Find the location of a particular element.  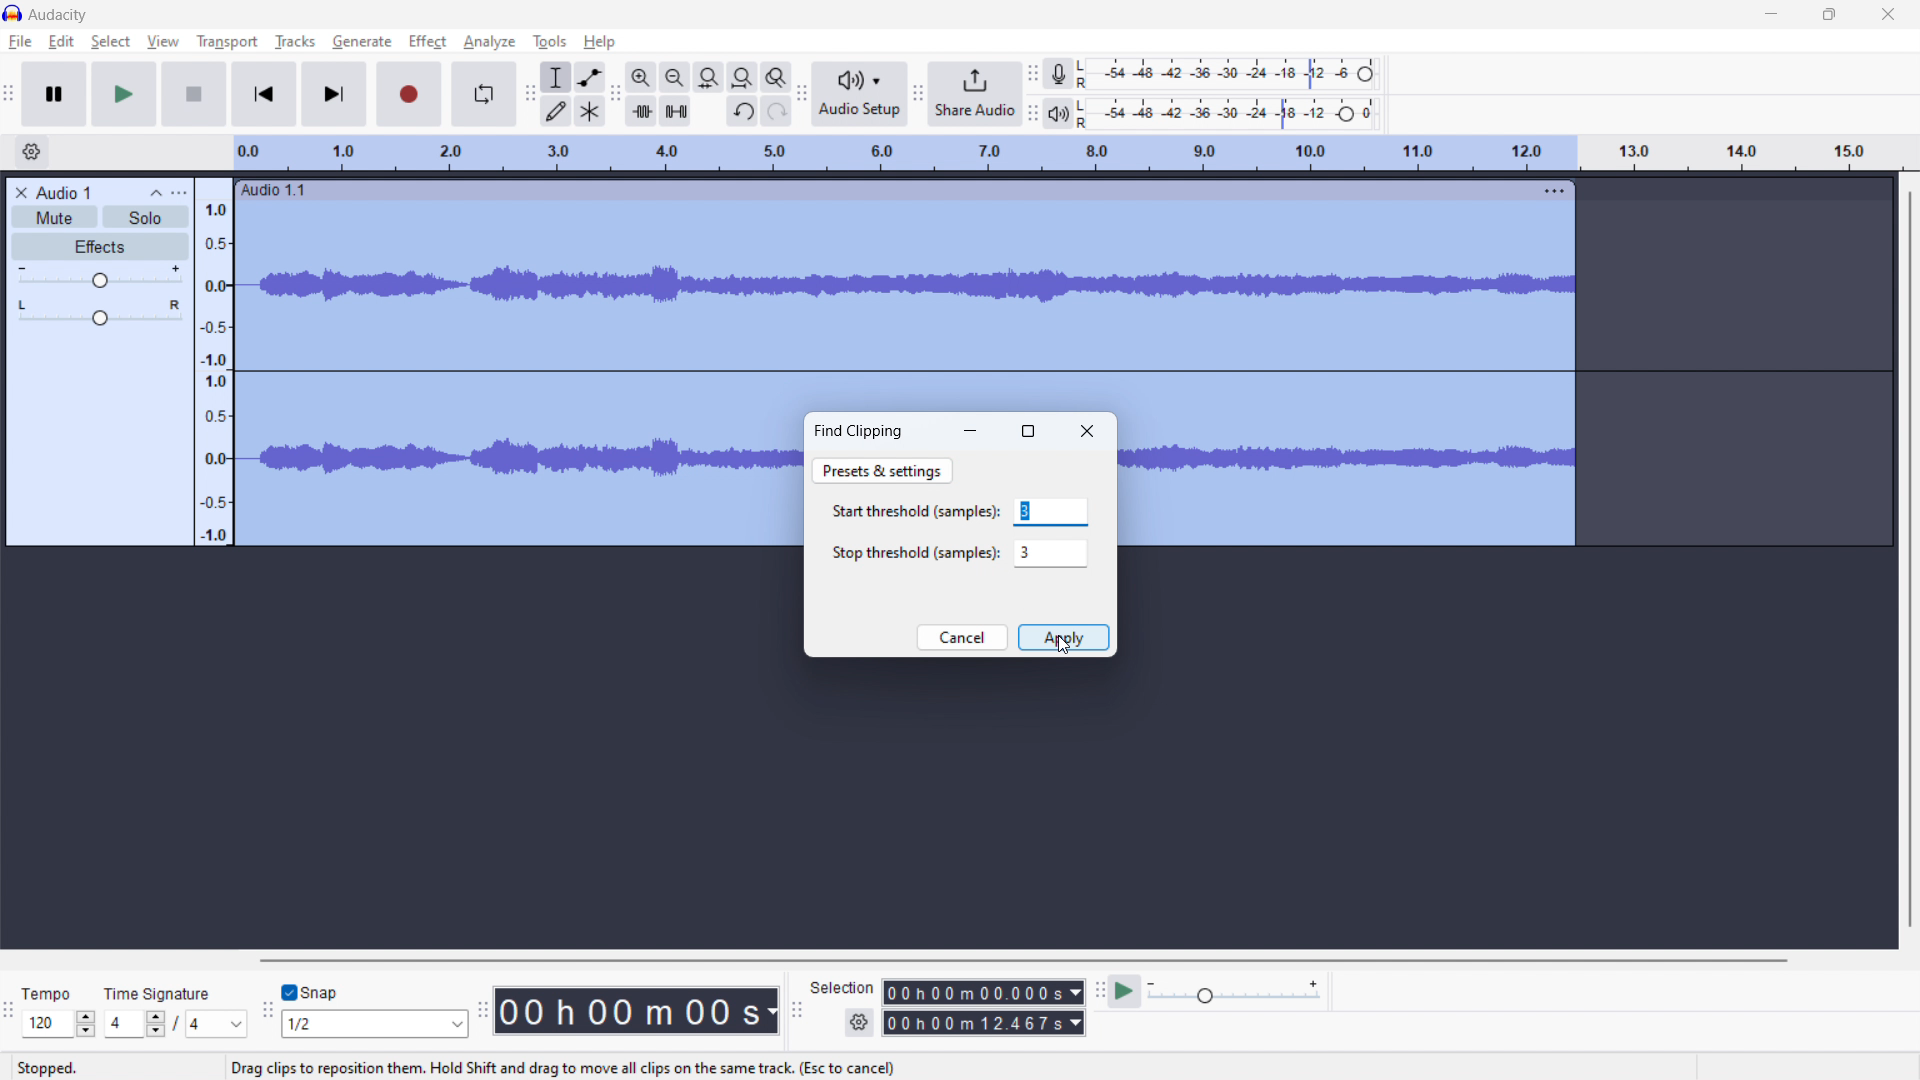

recording meter is located at coordinates (1057, 74).